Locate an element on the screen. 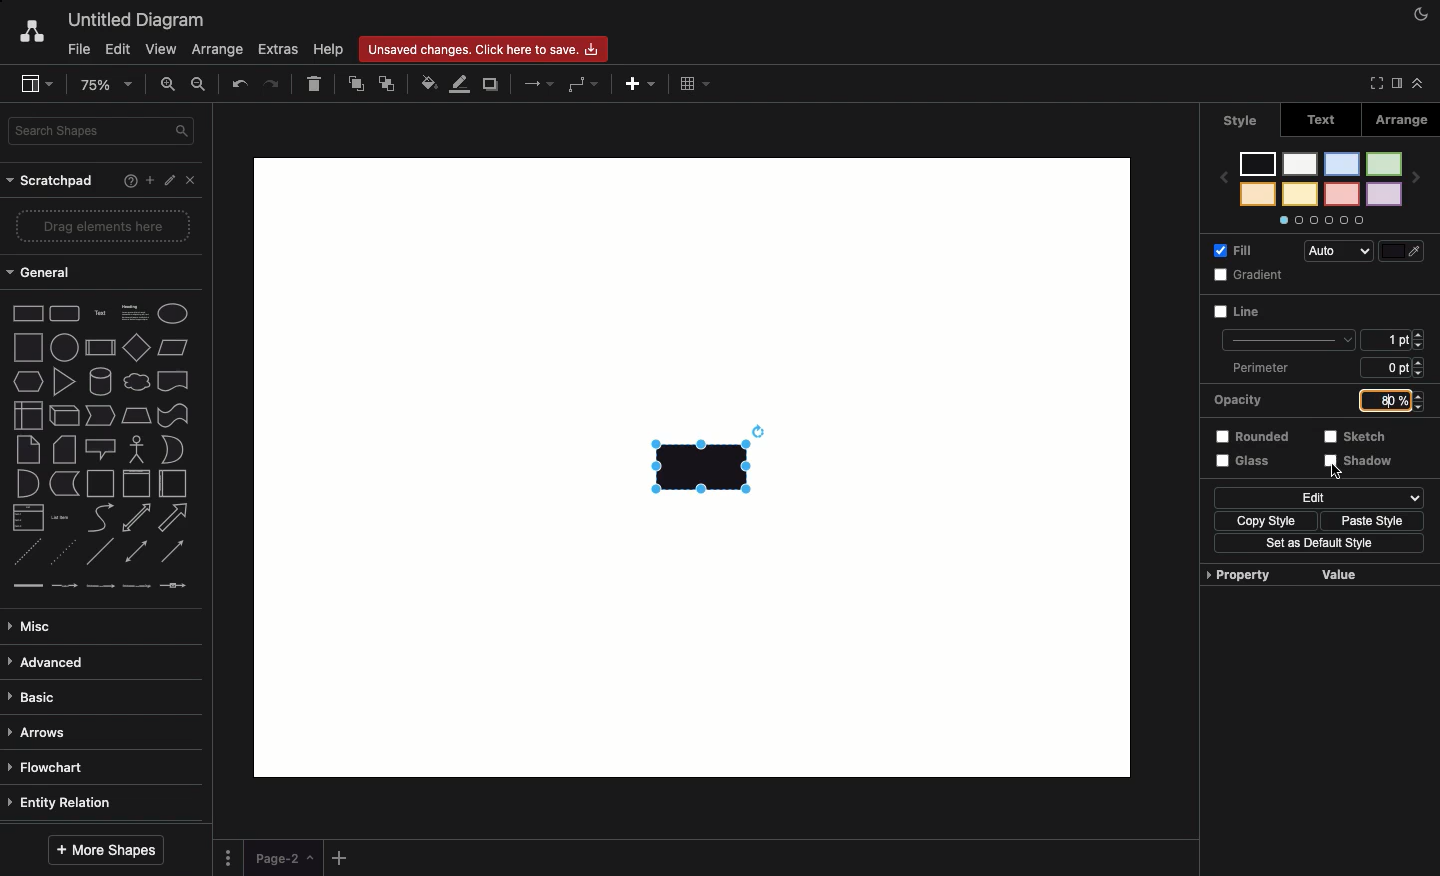 The height and width of the screenshot is (876, 1440). Zoom in is located at coordinates (169, 87).